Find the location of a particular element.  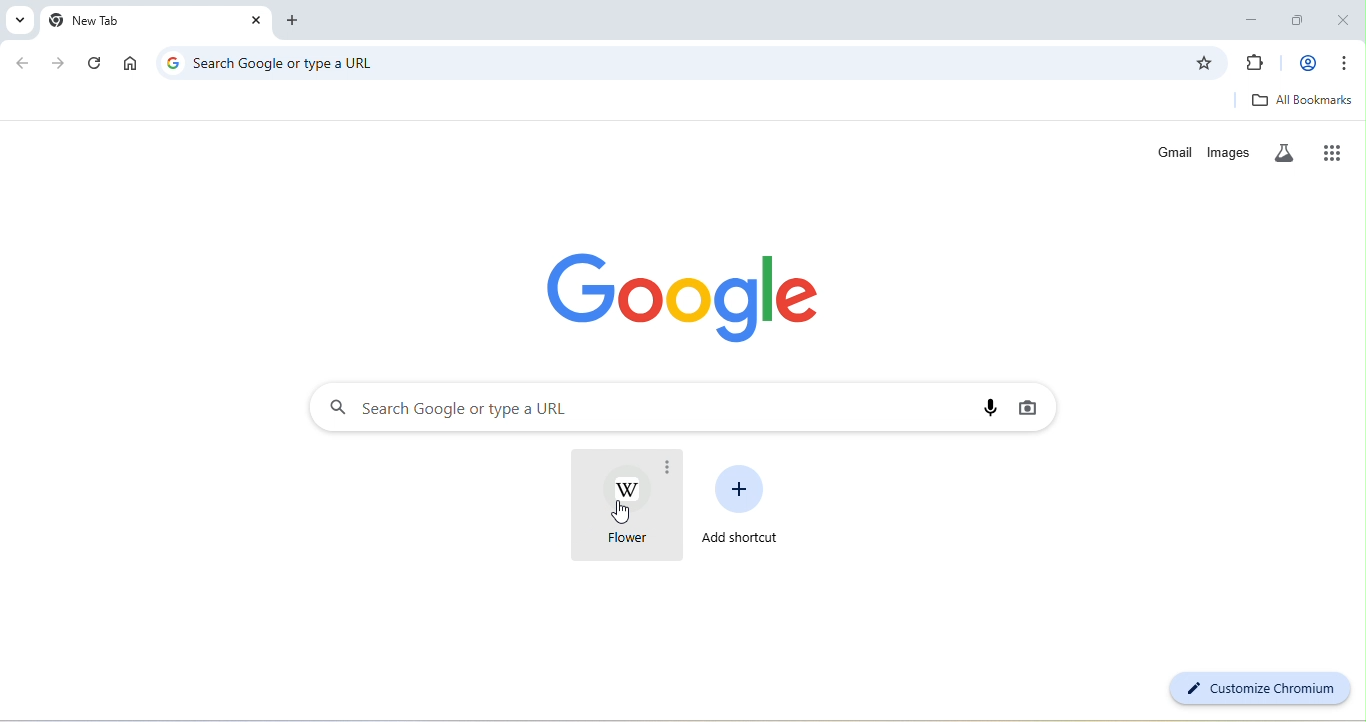

search by image is located at coordinates (1025, 407).